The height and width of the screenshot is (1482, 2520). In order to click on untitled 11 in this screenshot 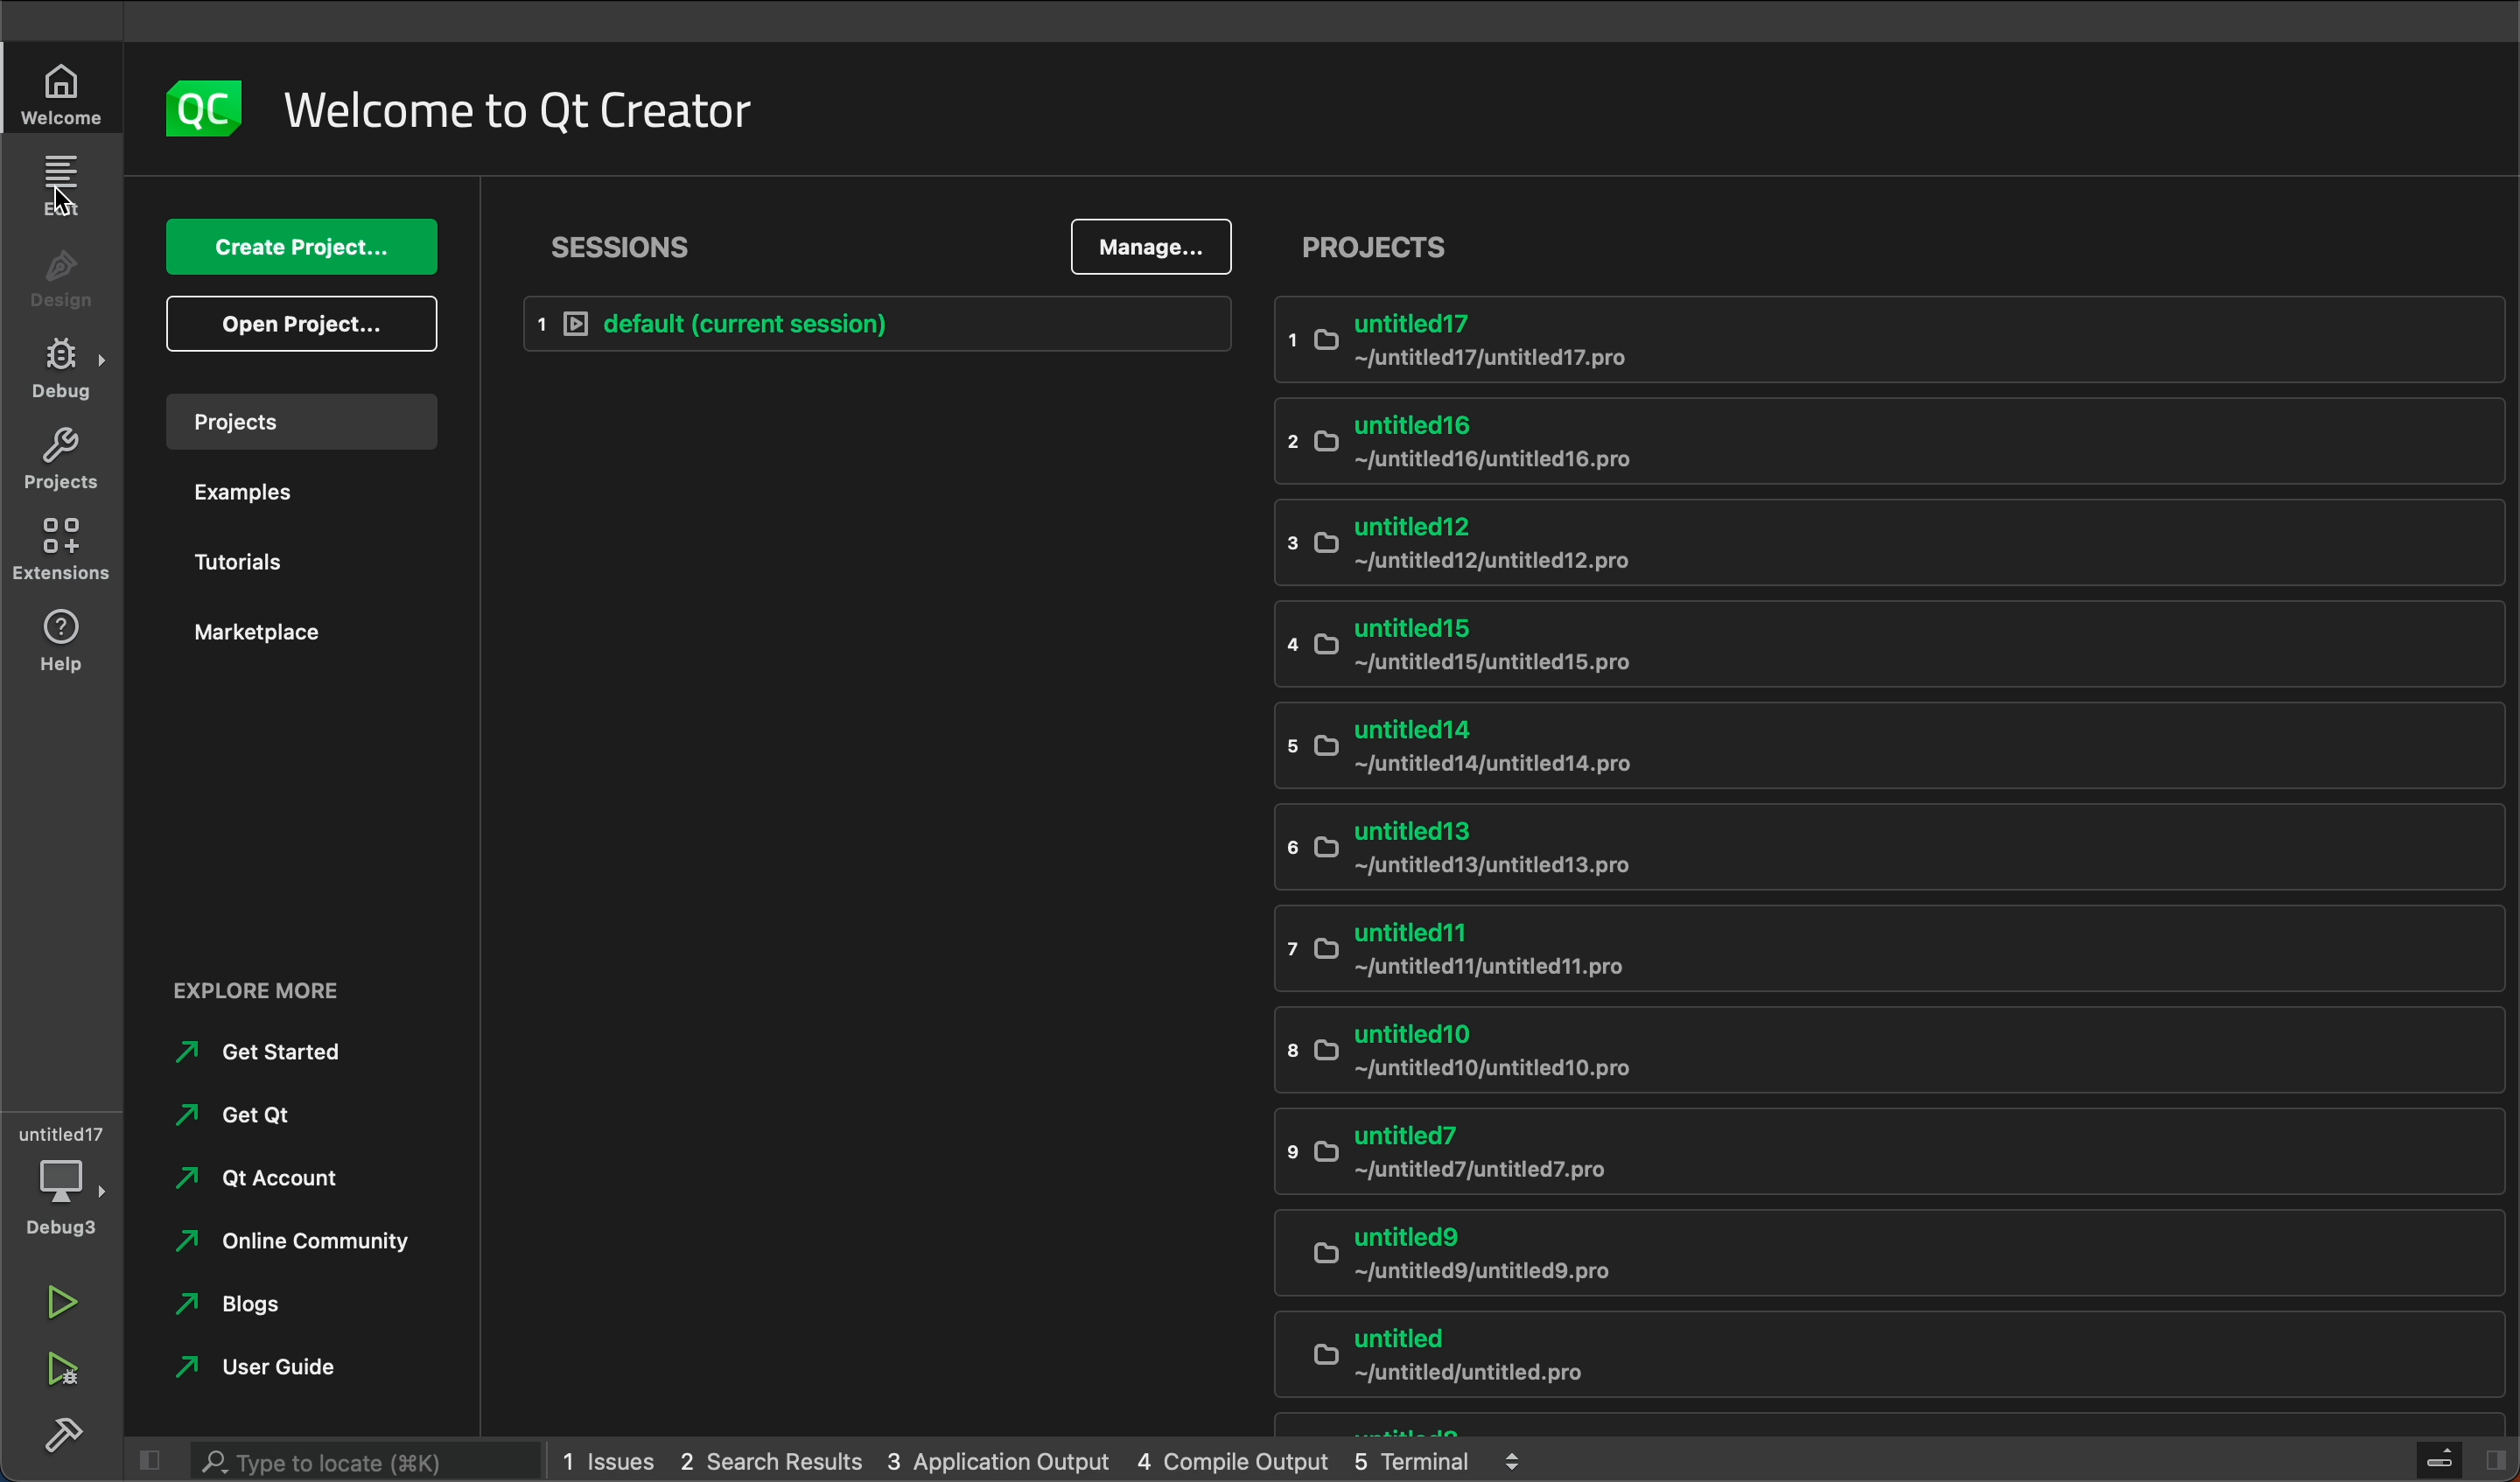, I will do `click(1850, 947)`.